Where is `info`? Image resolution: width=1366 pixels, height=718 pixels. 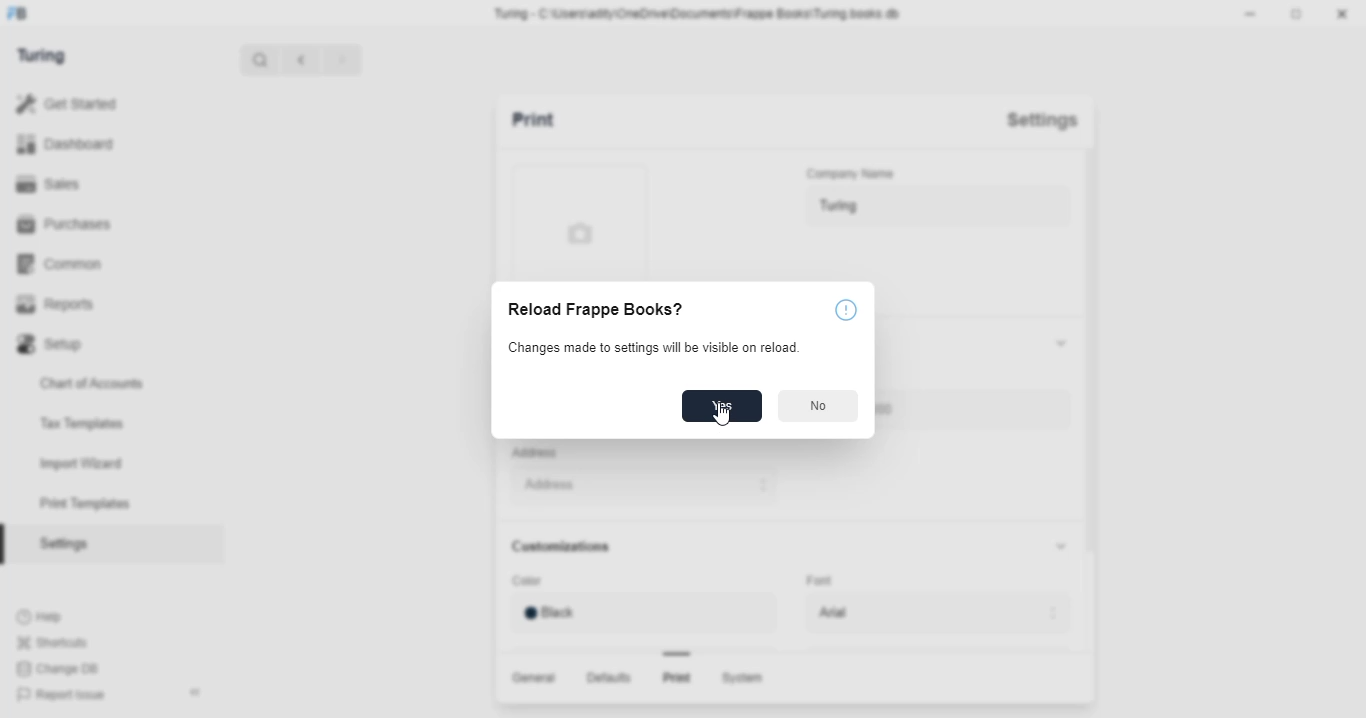 info is located at coordinates (846, 310).